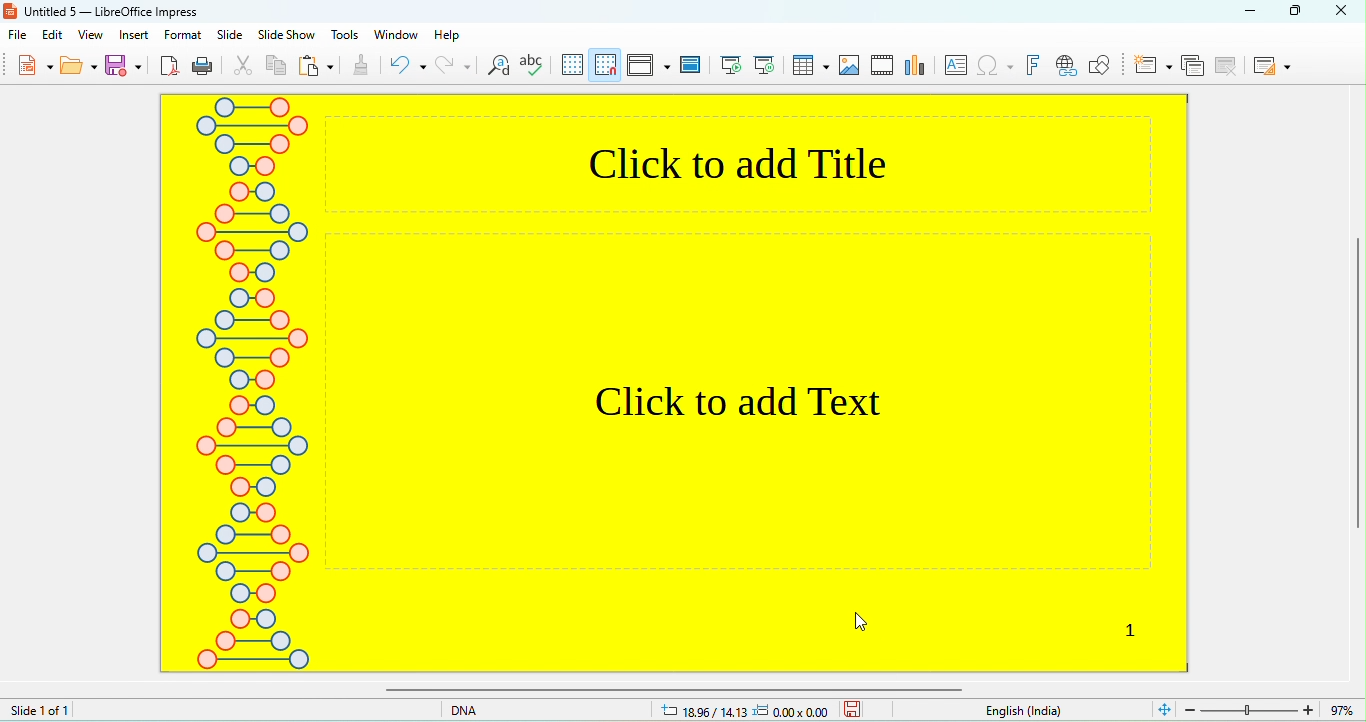 This screenshot has width=1366, height=722. I want to click on close, so click(1347, 10).